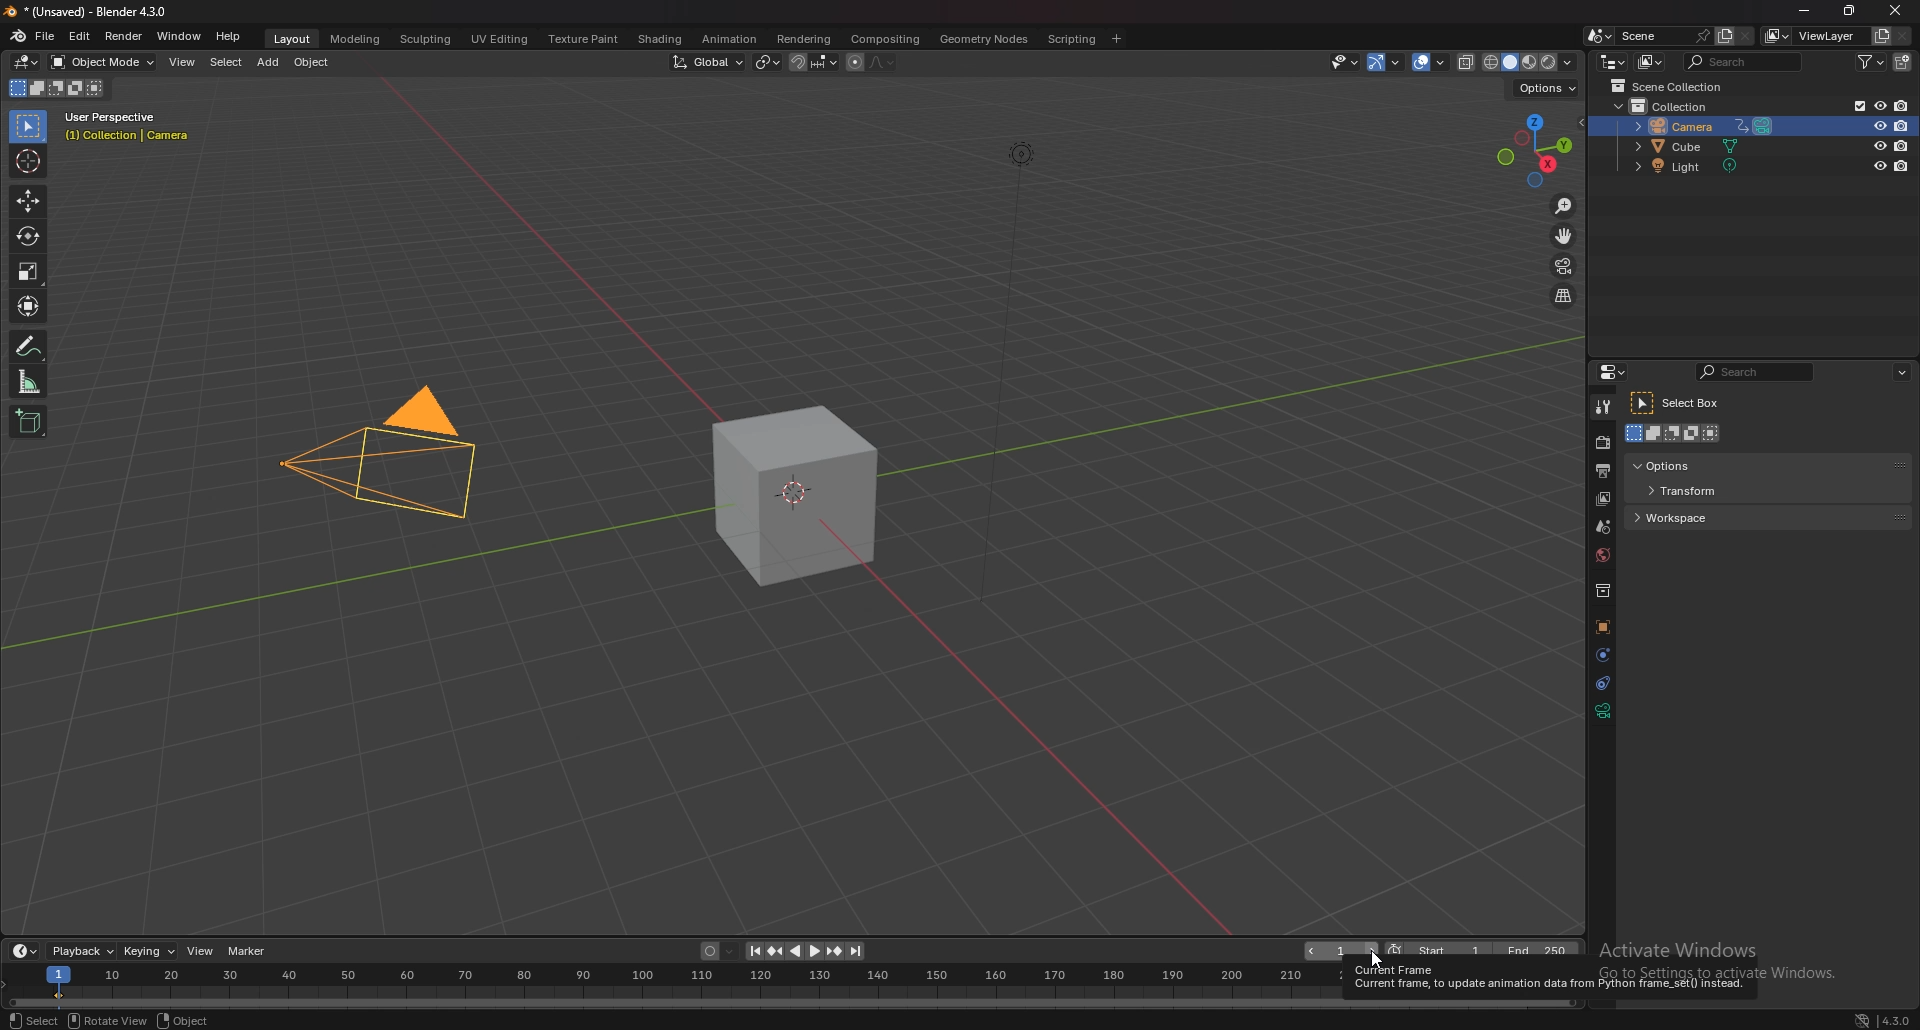 The image size is (1920, 1030). I want to click on scene, so click(1661, 36).